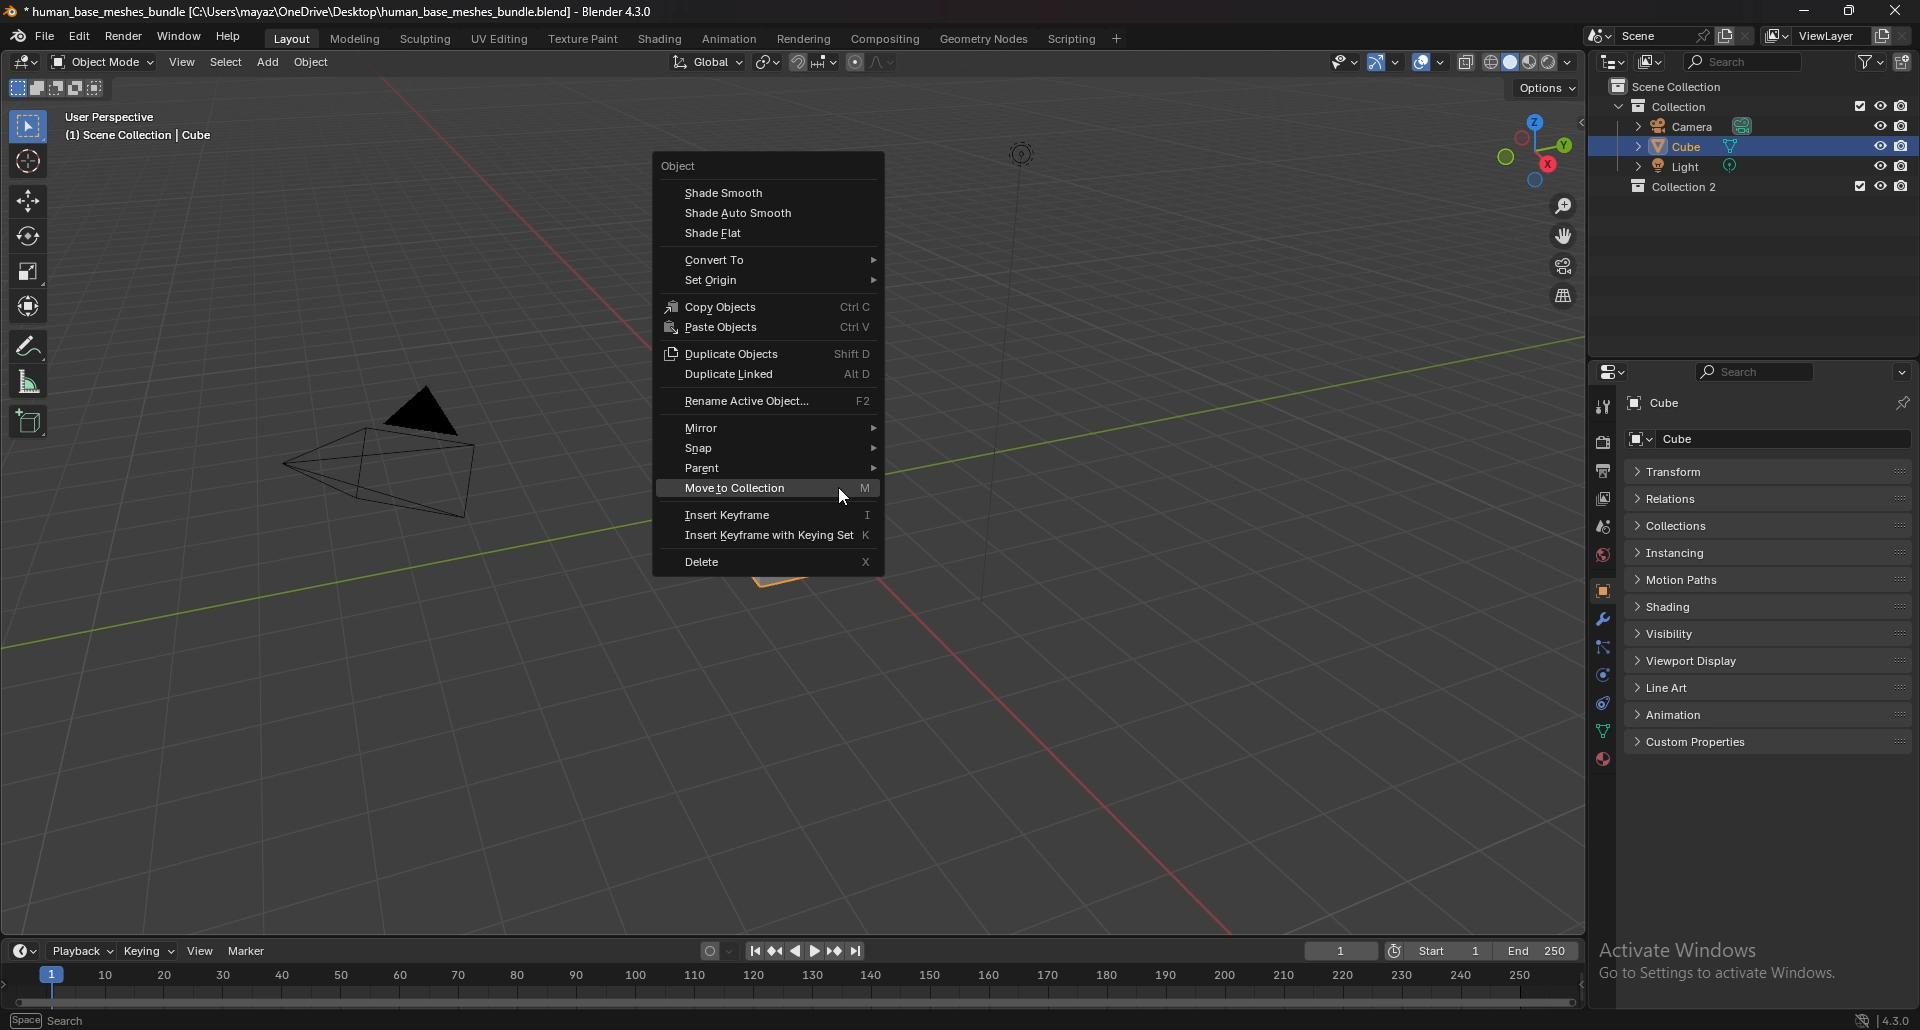 This screenshot has width=1920, height=1030. What do you see at coordinates (102, 62) in the screenshot?
I see `object mode` at bounding box center [102, 62].